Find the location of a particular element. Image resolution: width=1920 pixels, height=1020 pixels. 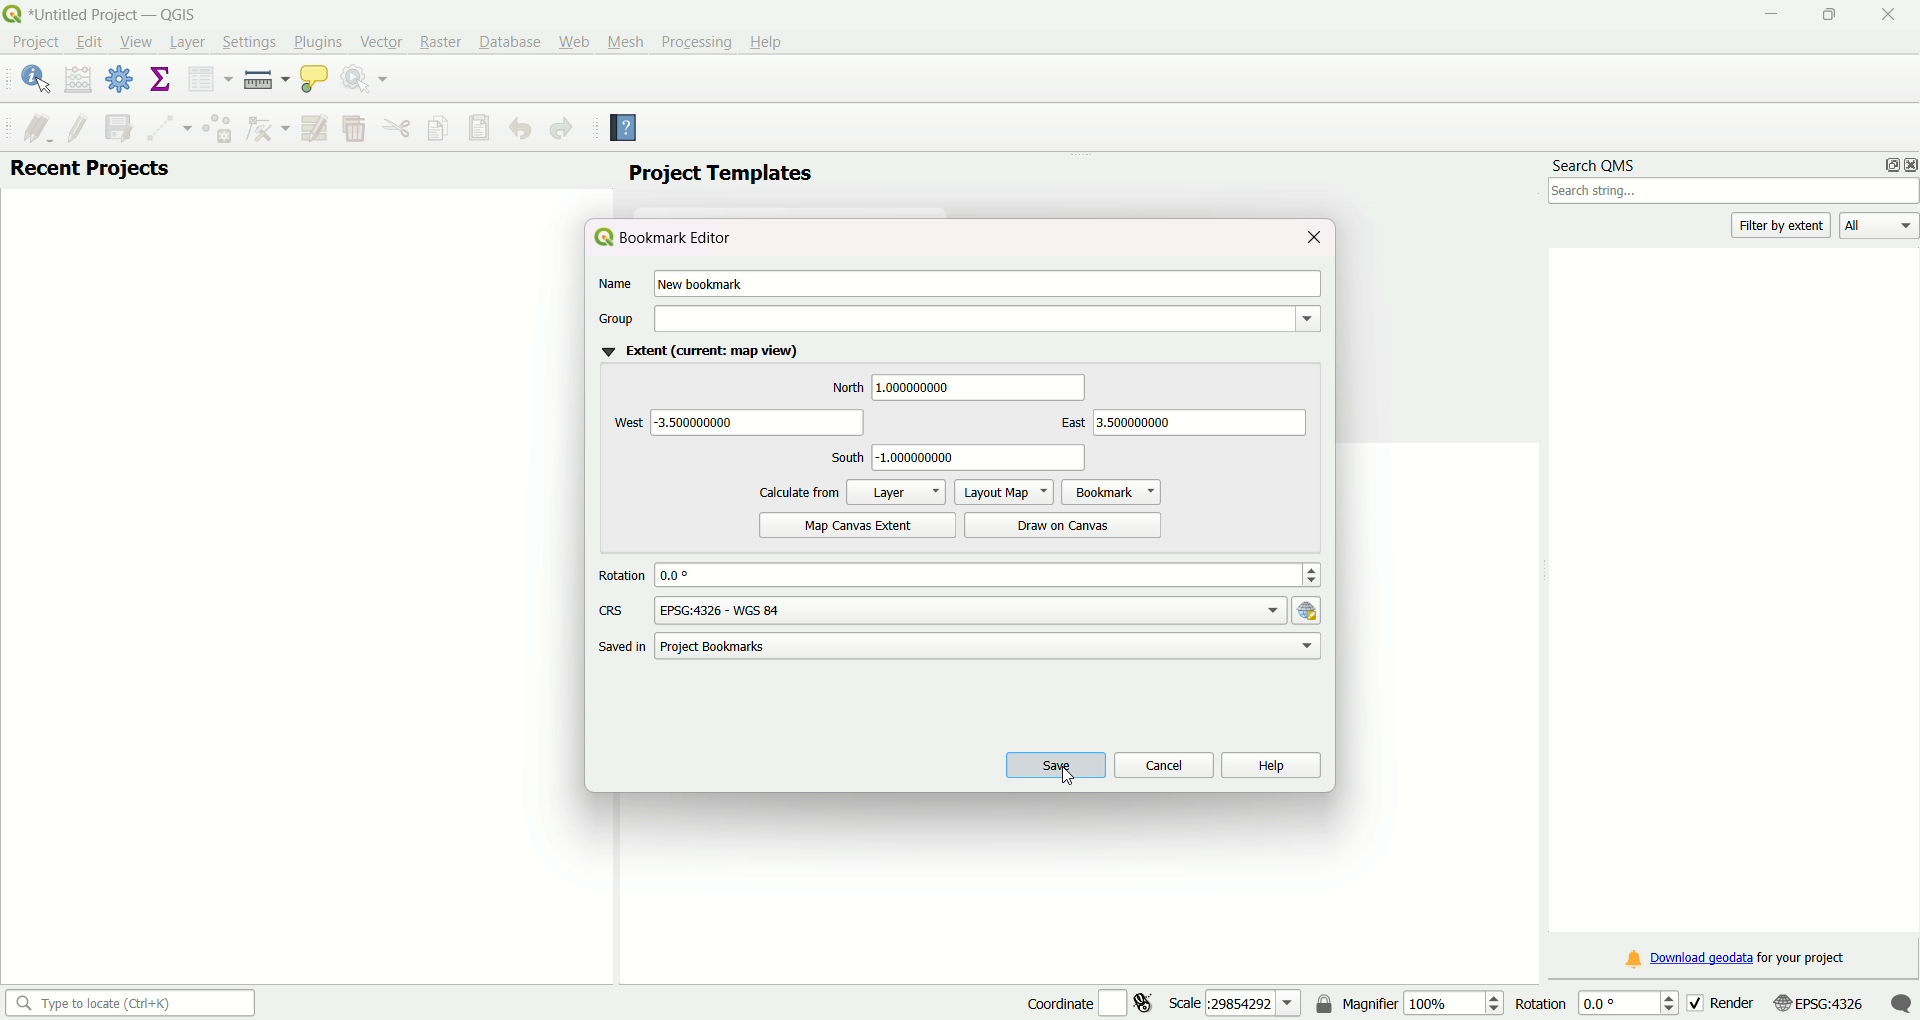

digitized with segment is located at coordinates (164, 127).